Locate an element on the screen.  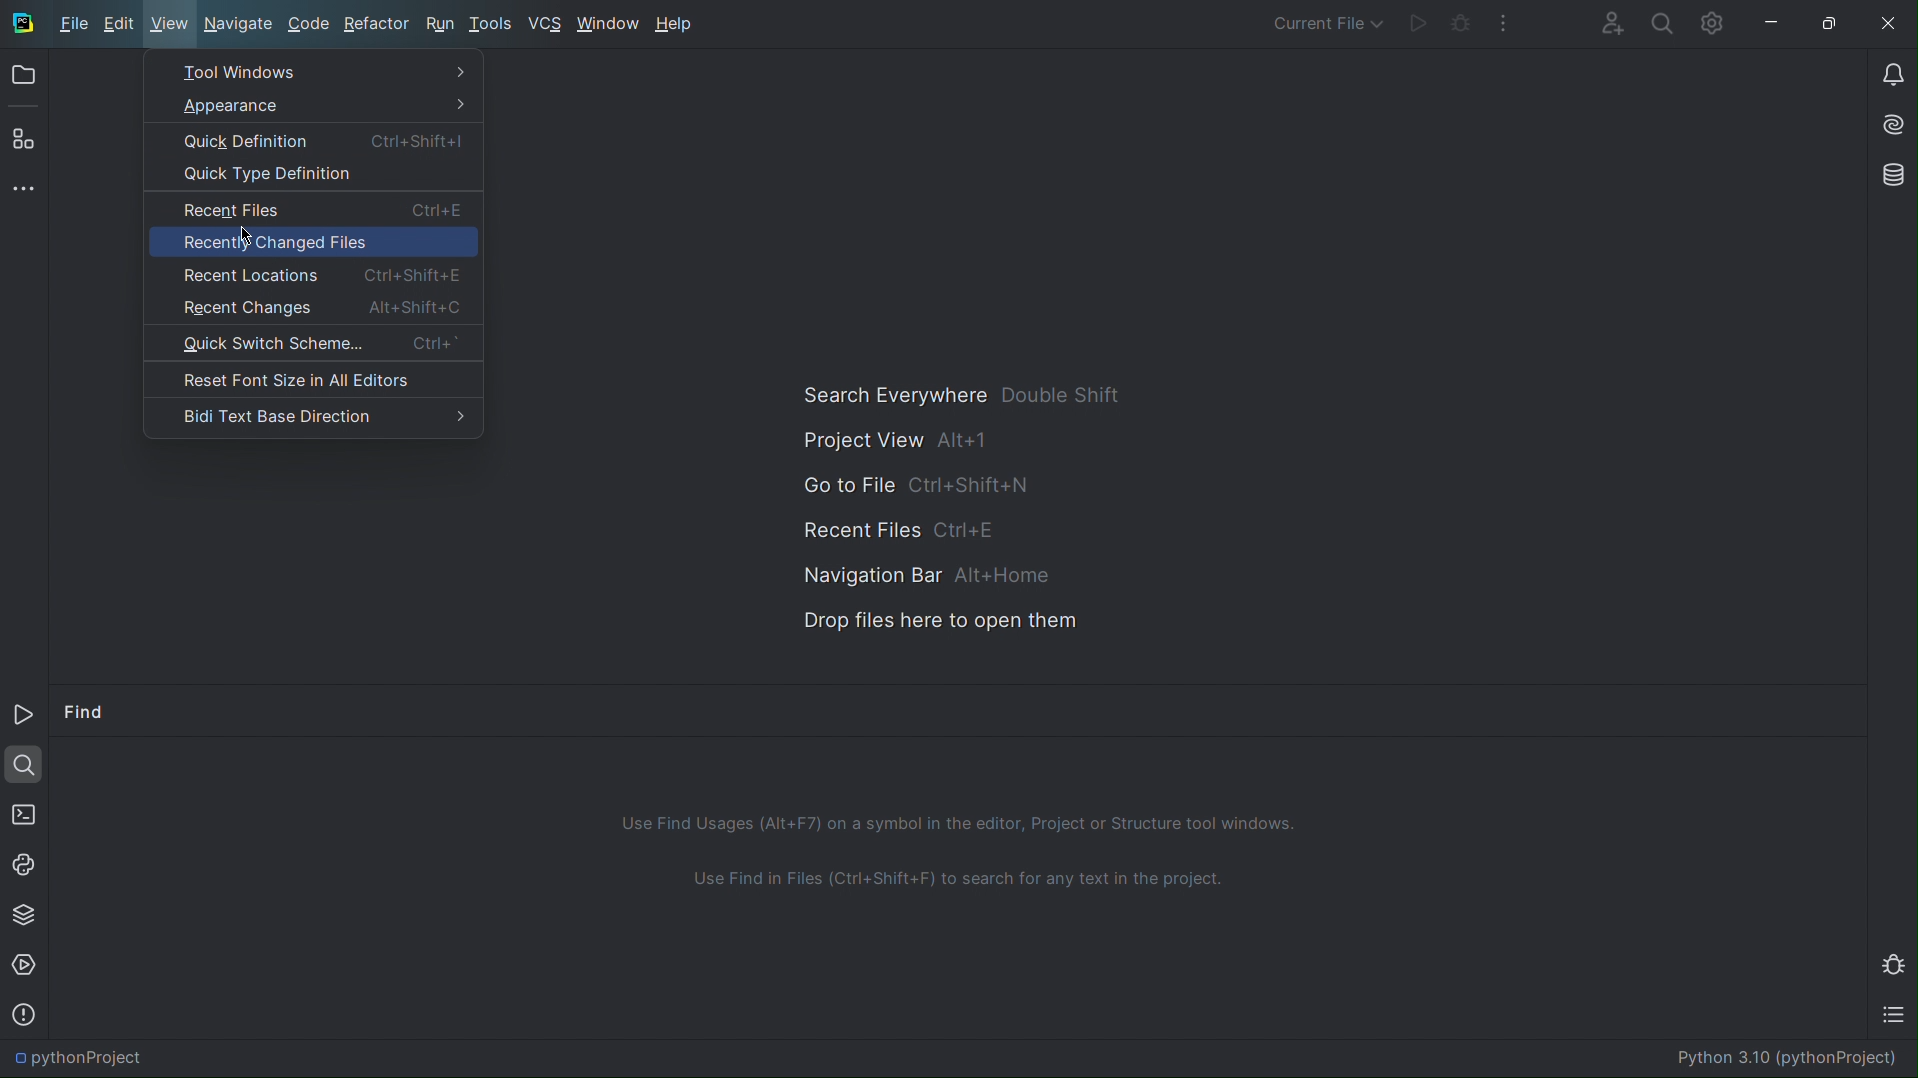
Code is located at coordinates (306, 25).